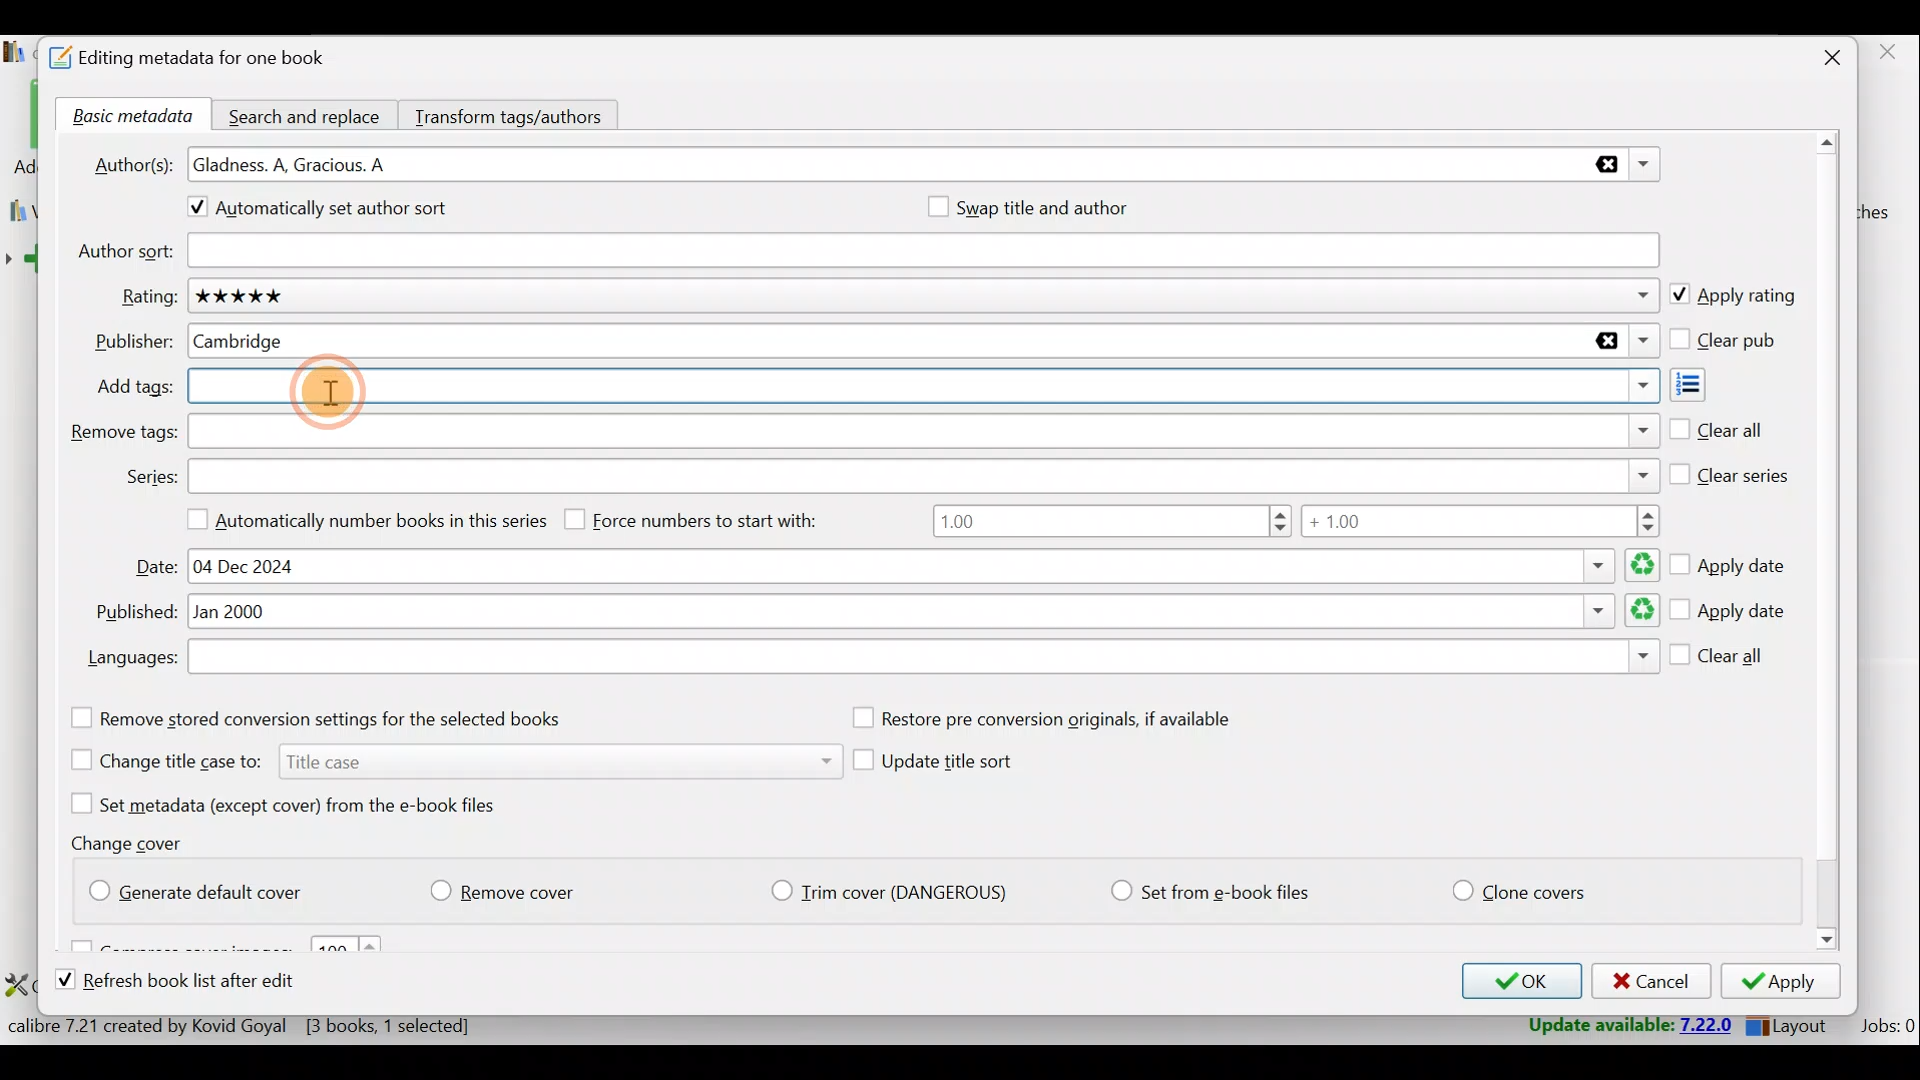 This screenshot has width=1920, height=1080. I want to click on Date, so click(920, 566).